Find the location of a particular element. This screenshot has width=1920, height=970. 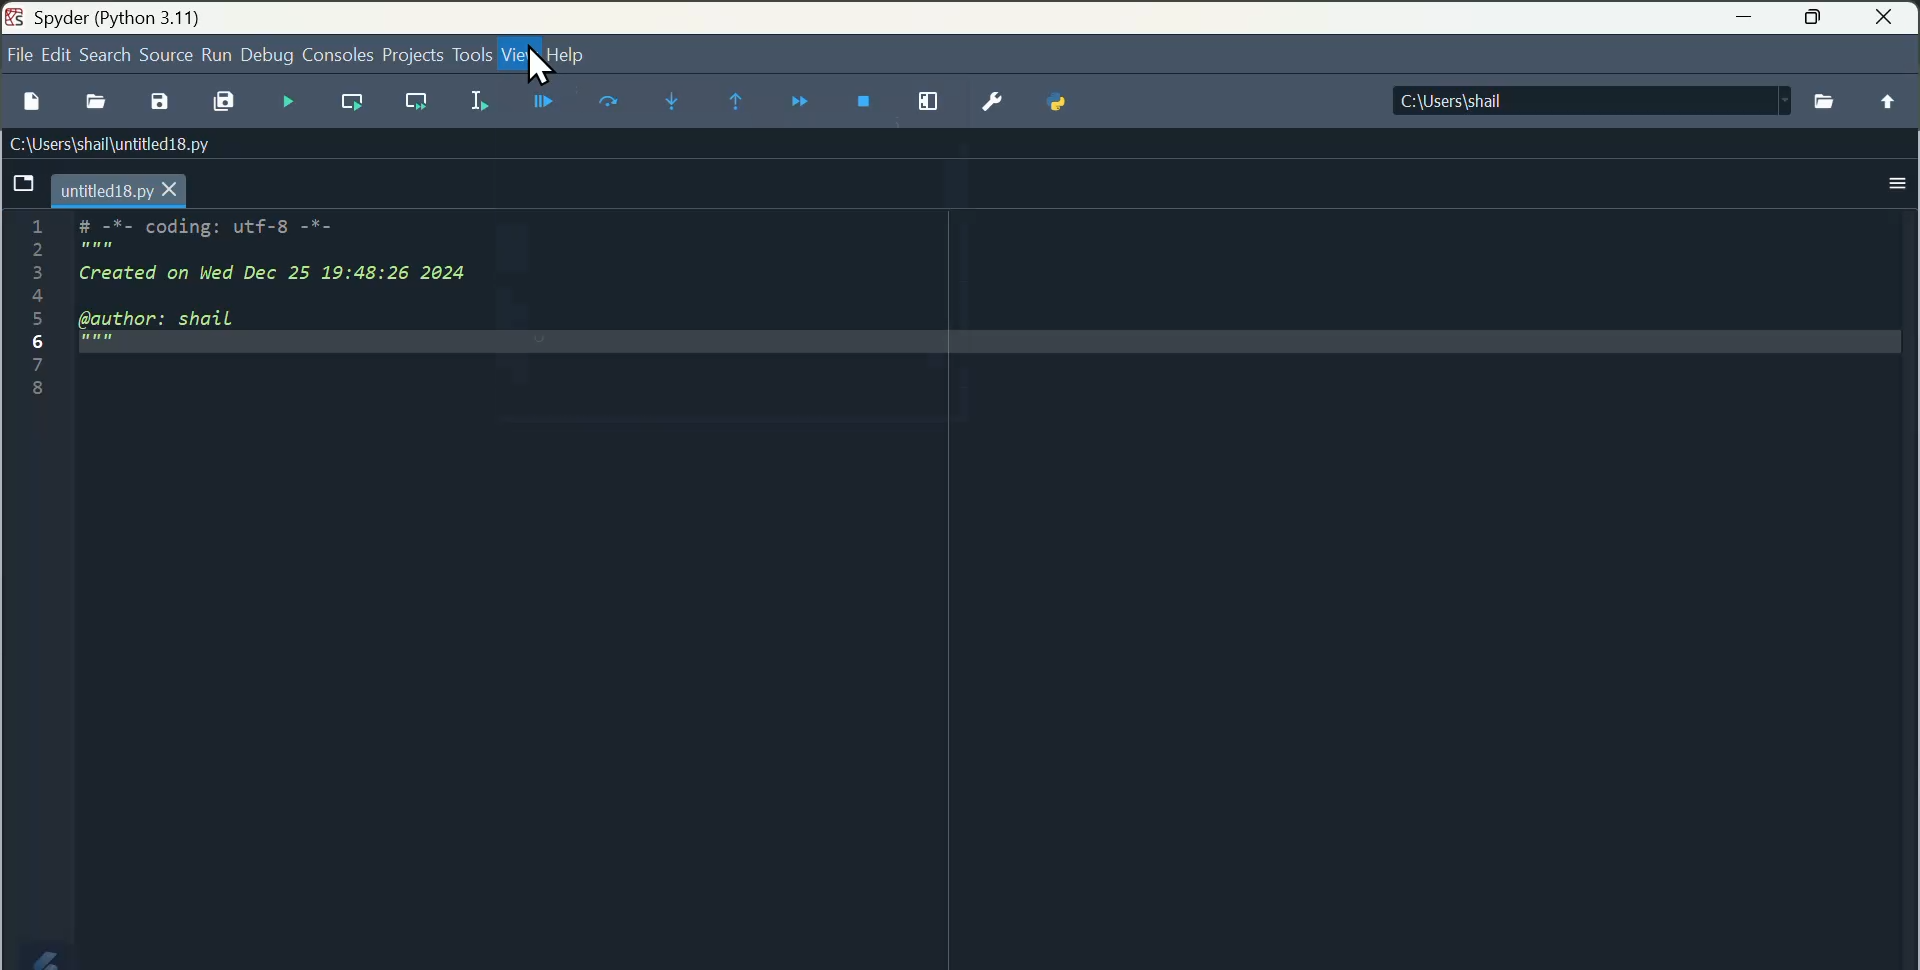

Run selection is located at coordinates (483, 102).